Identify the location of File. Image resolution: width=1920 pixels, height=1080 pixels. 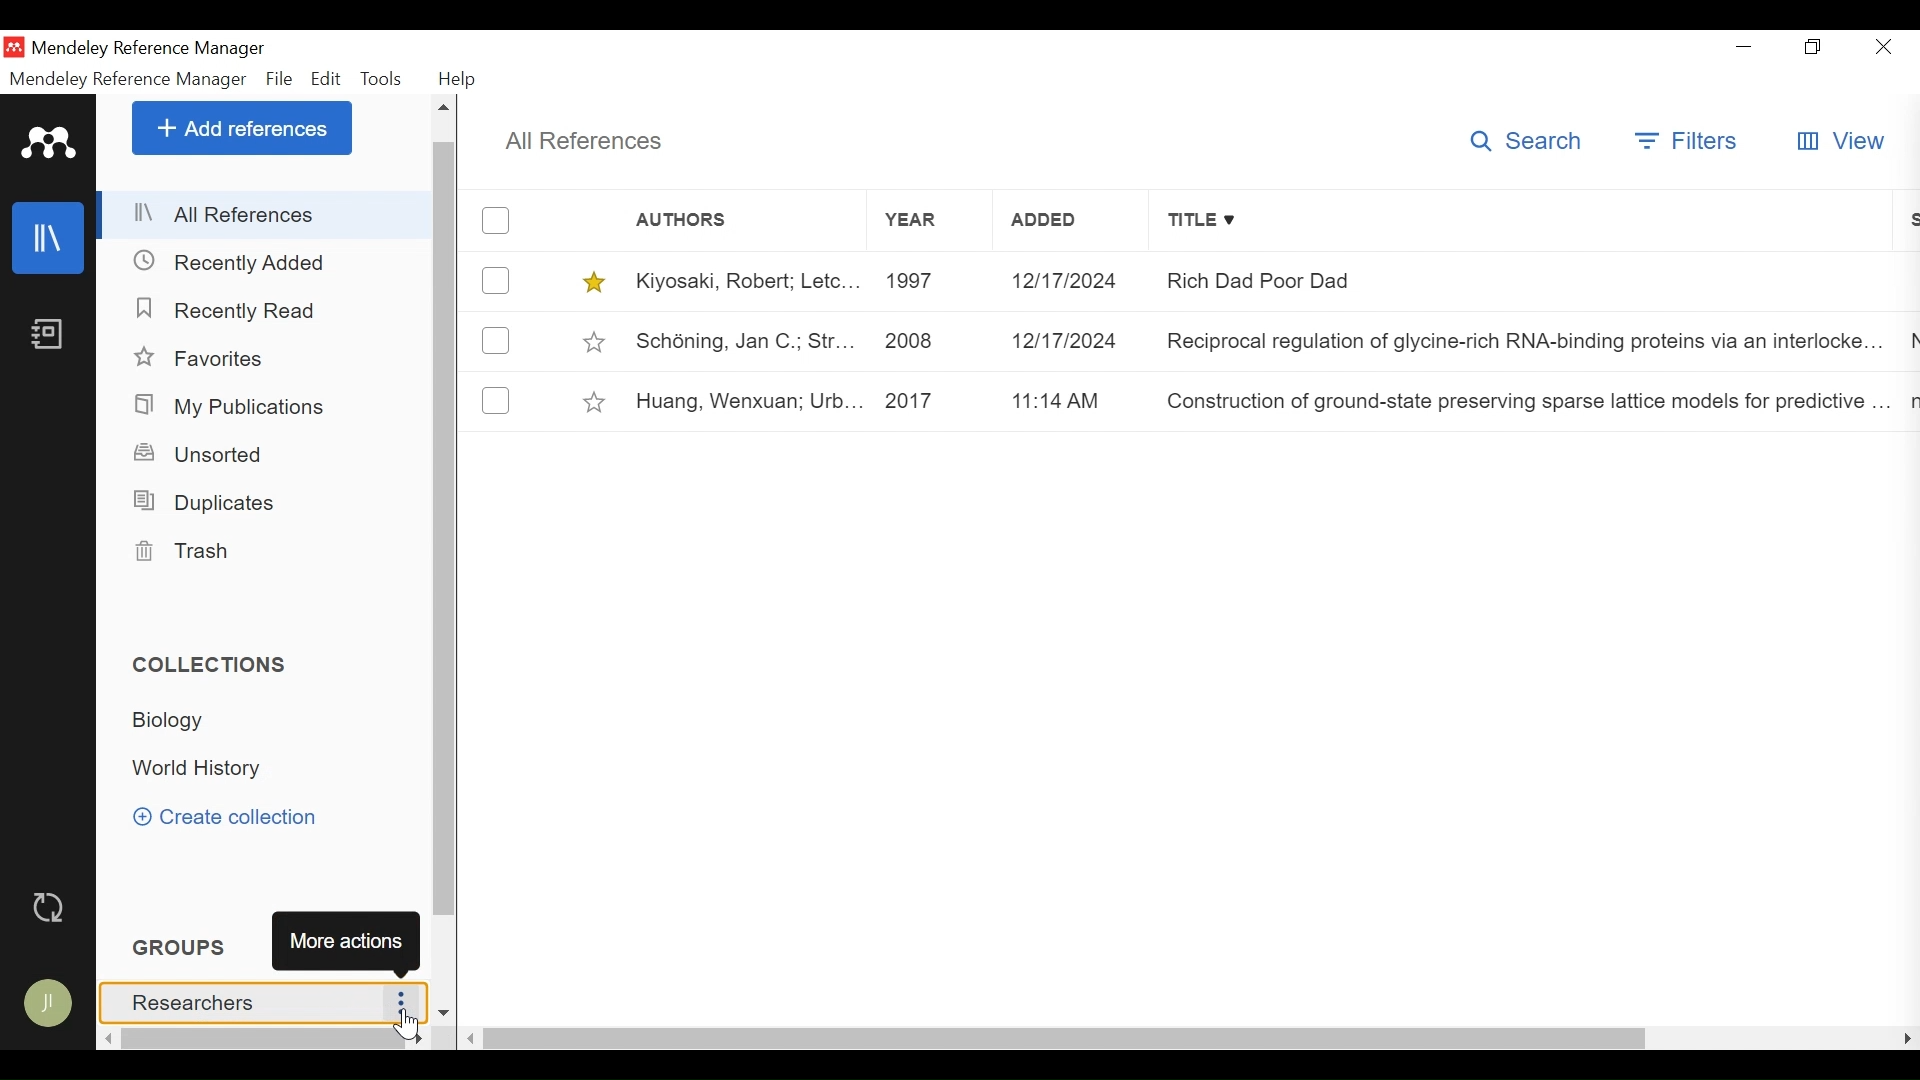
(280, 79).